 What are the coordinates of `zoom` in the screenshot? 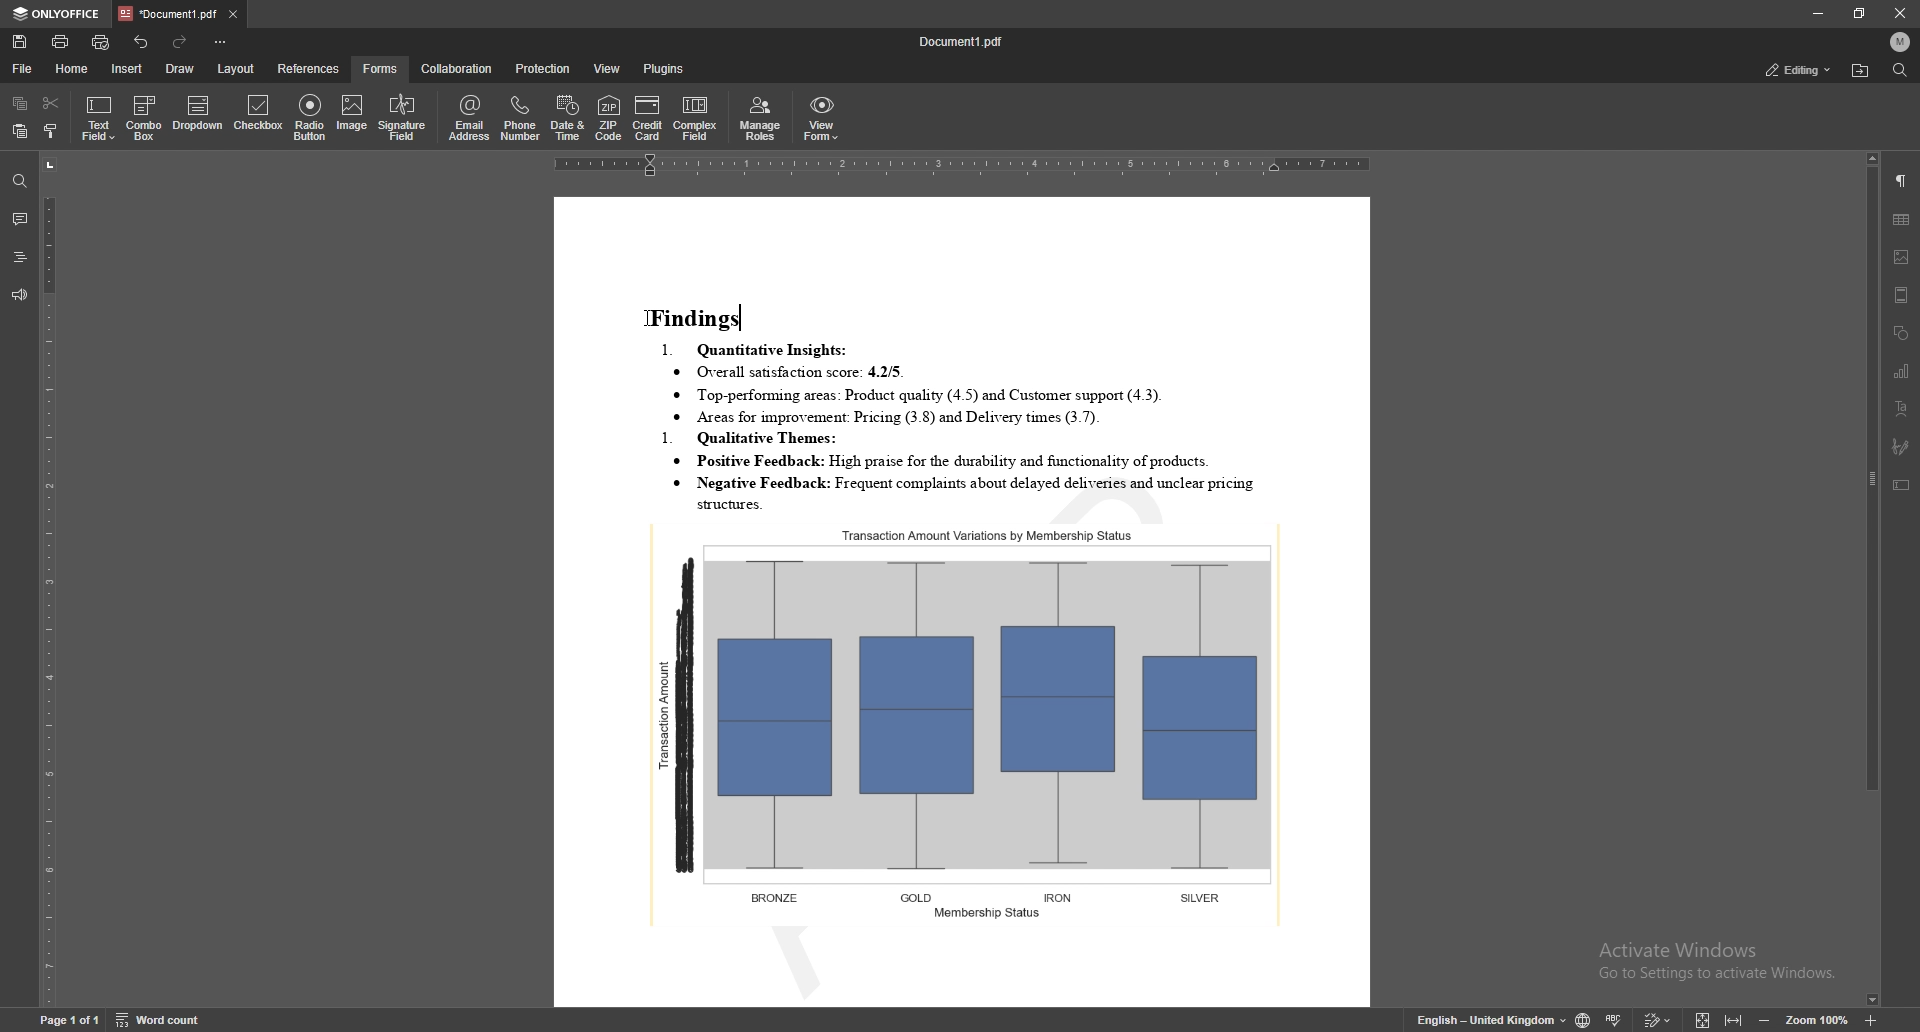 It's located at (1816, 1021).